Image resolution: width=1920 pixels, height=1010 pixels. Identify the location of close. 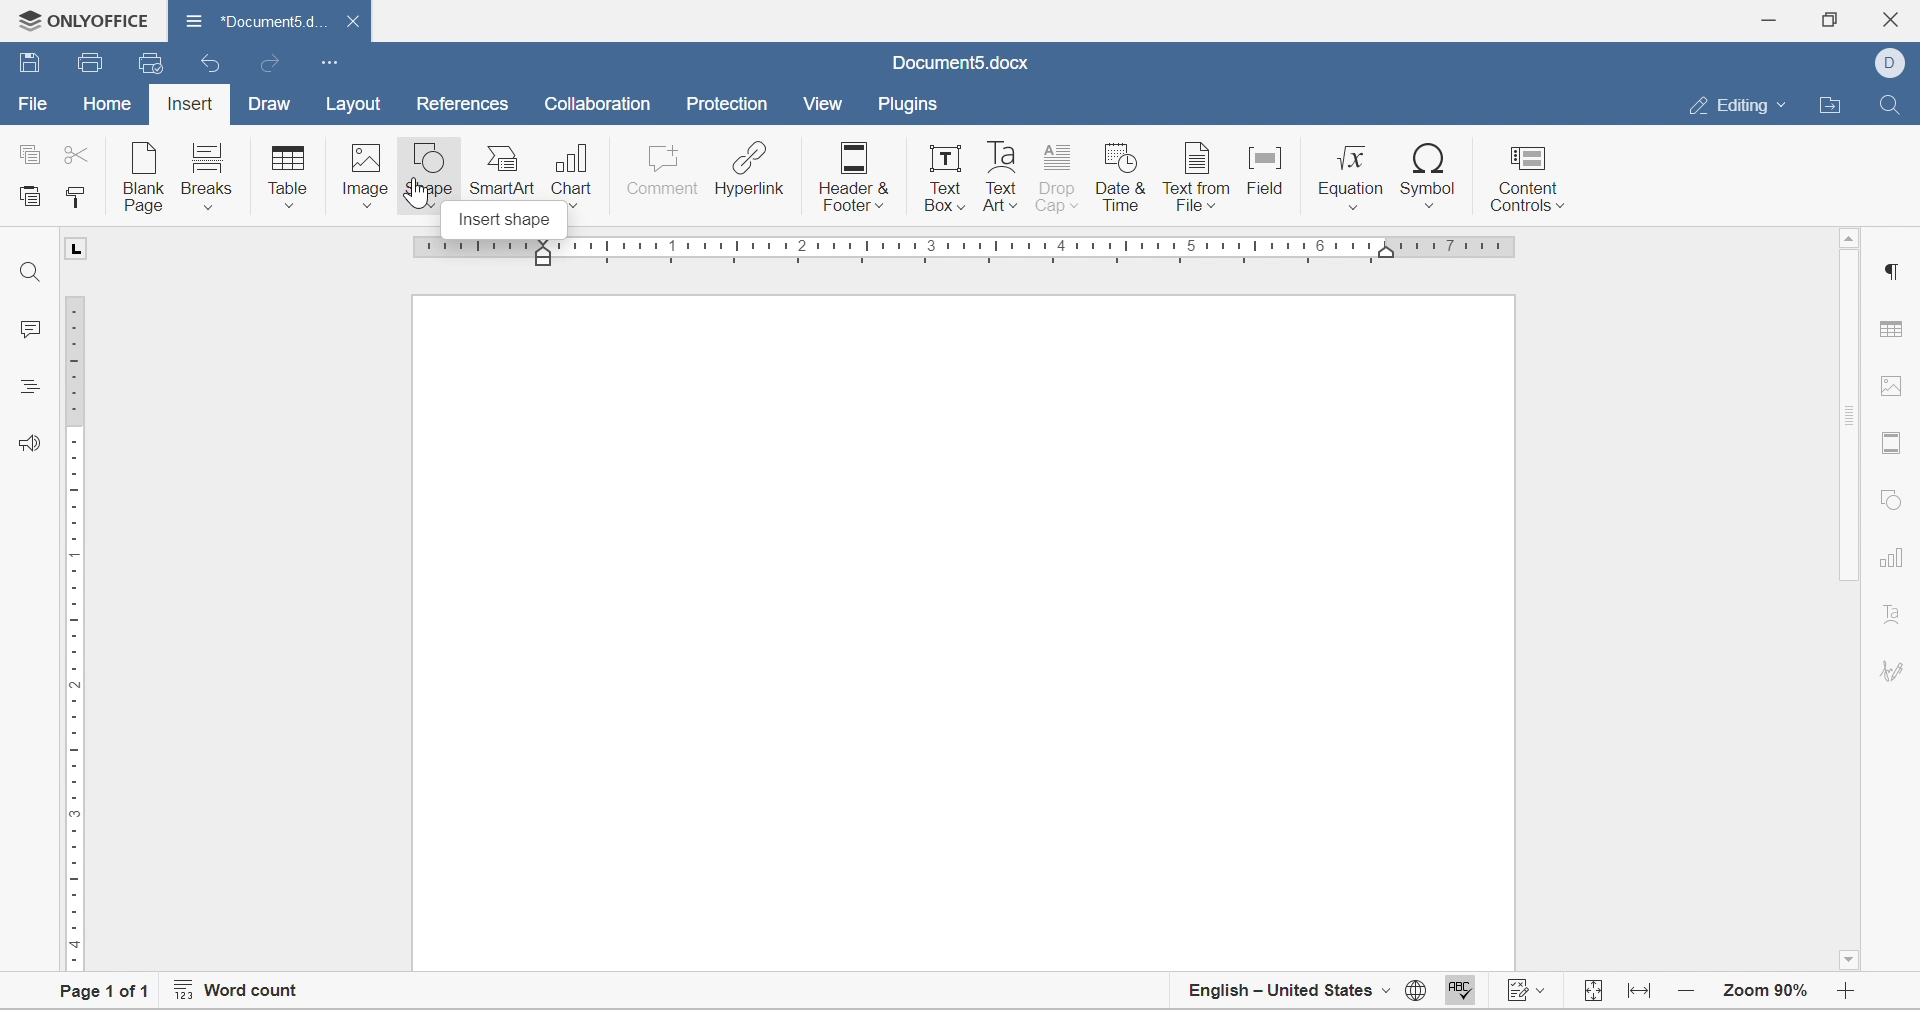
(354, 23).